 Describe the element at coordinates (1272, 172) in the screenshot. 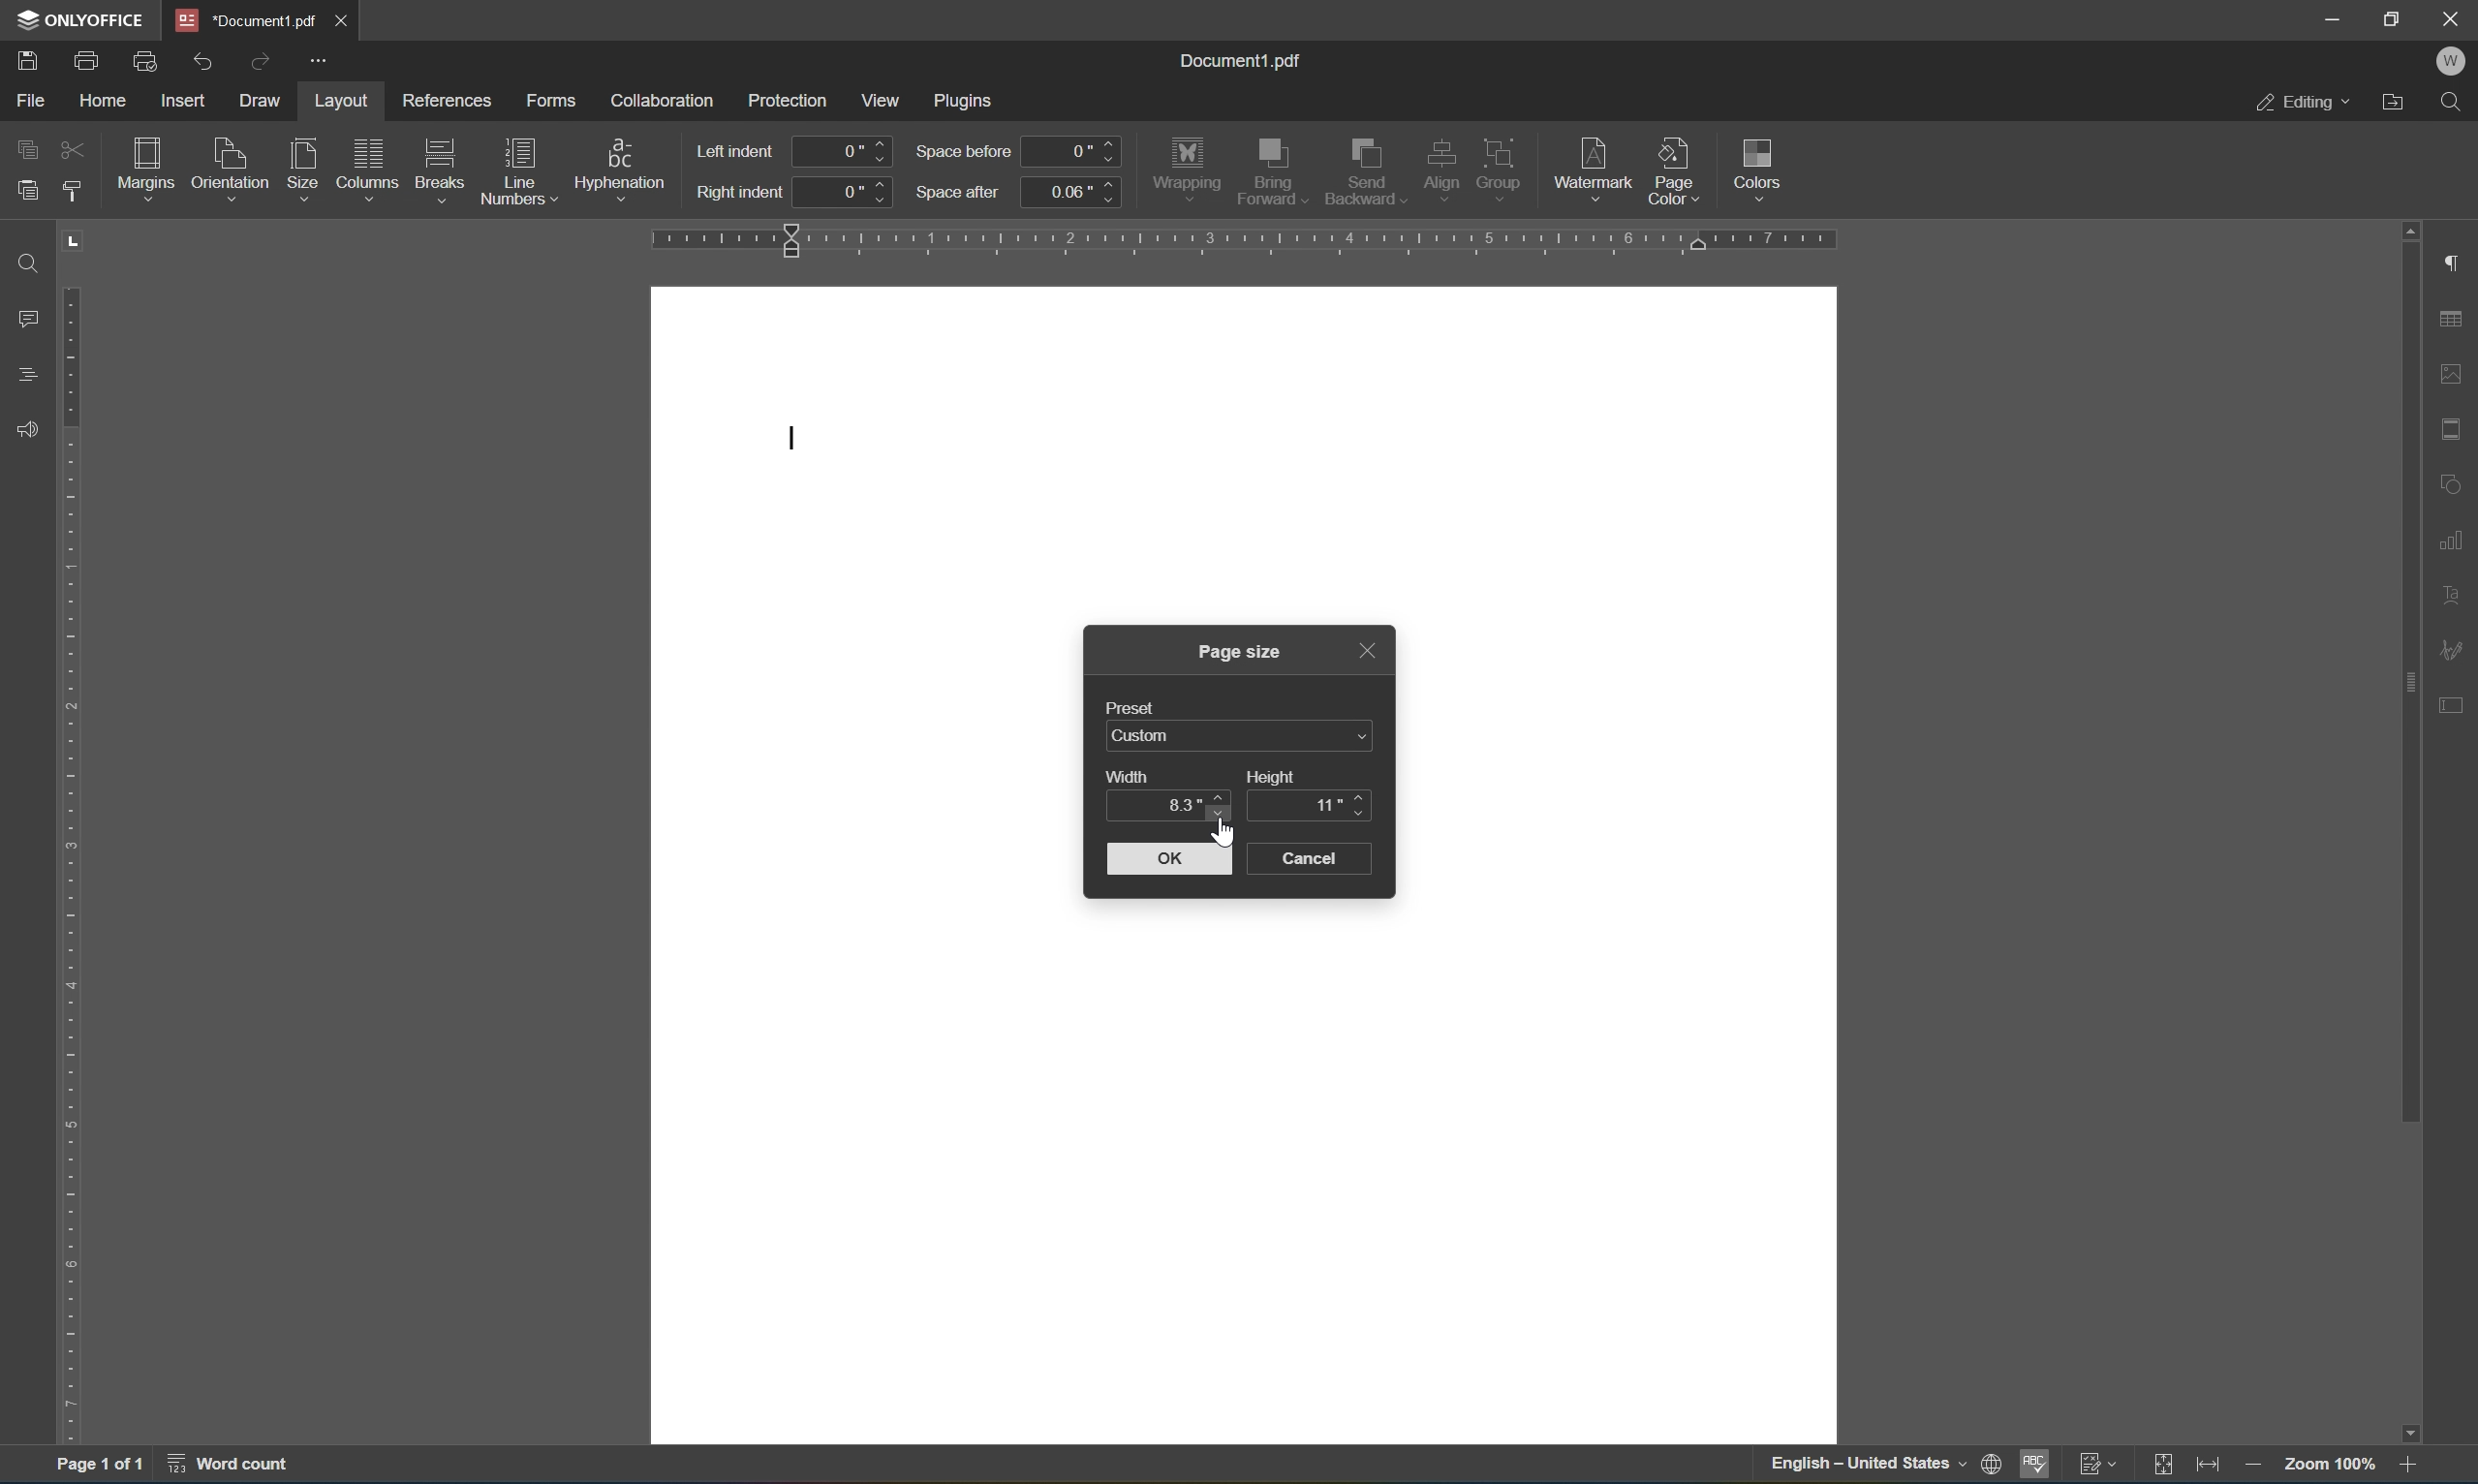

I see `bring forward` at that location.